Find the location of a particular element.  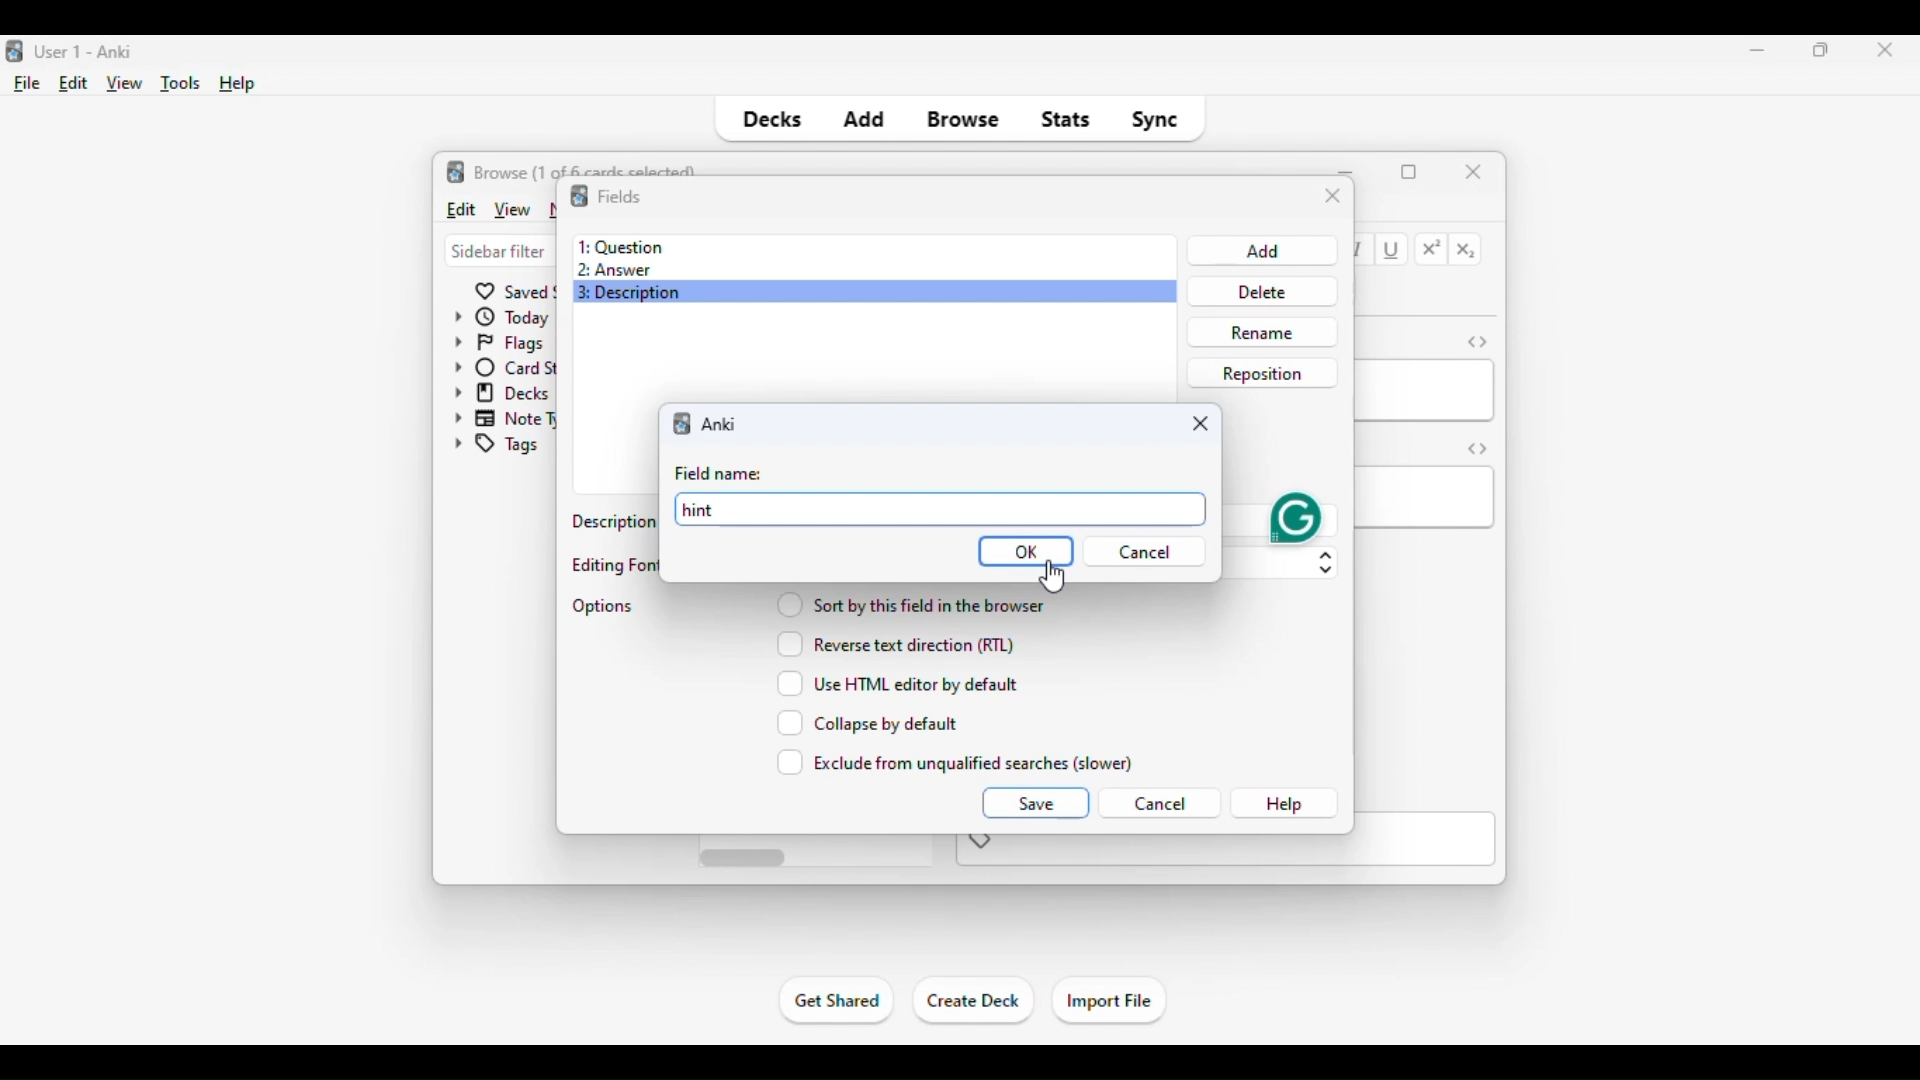

save is located at coordinates (1034, 802).